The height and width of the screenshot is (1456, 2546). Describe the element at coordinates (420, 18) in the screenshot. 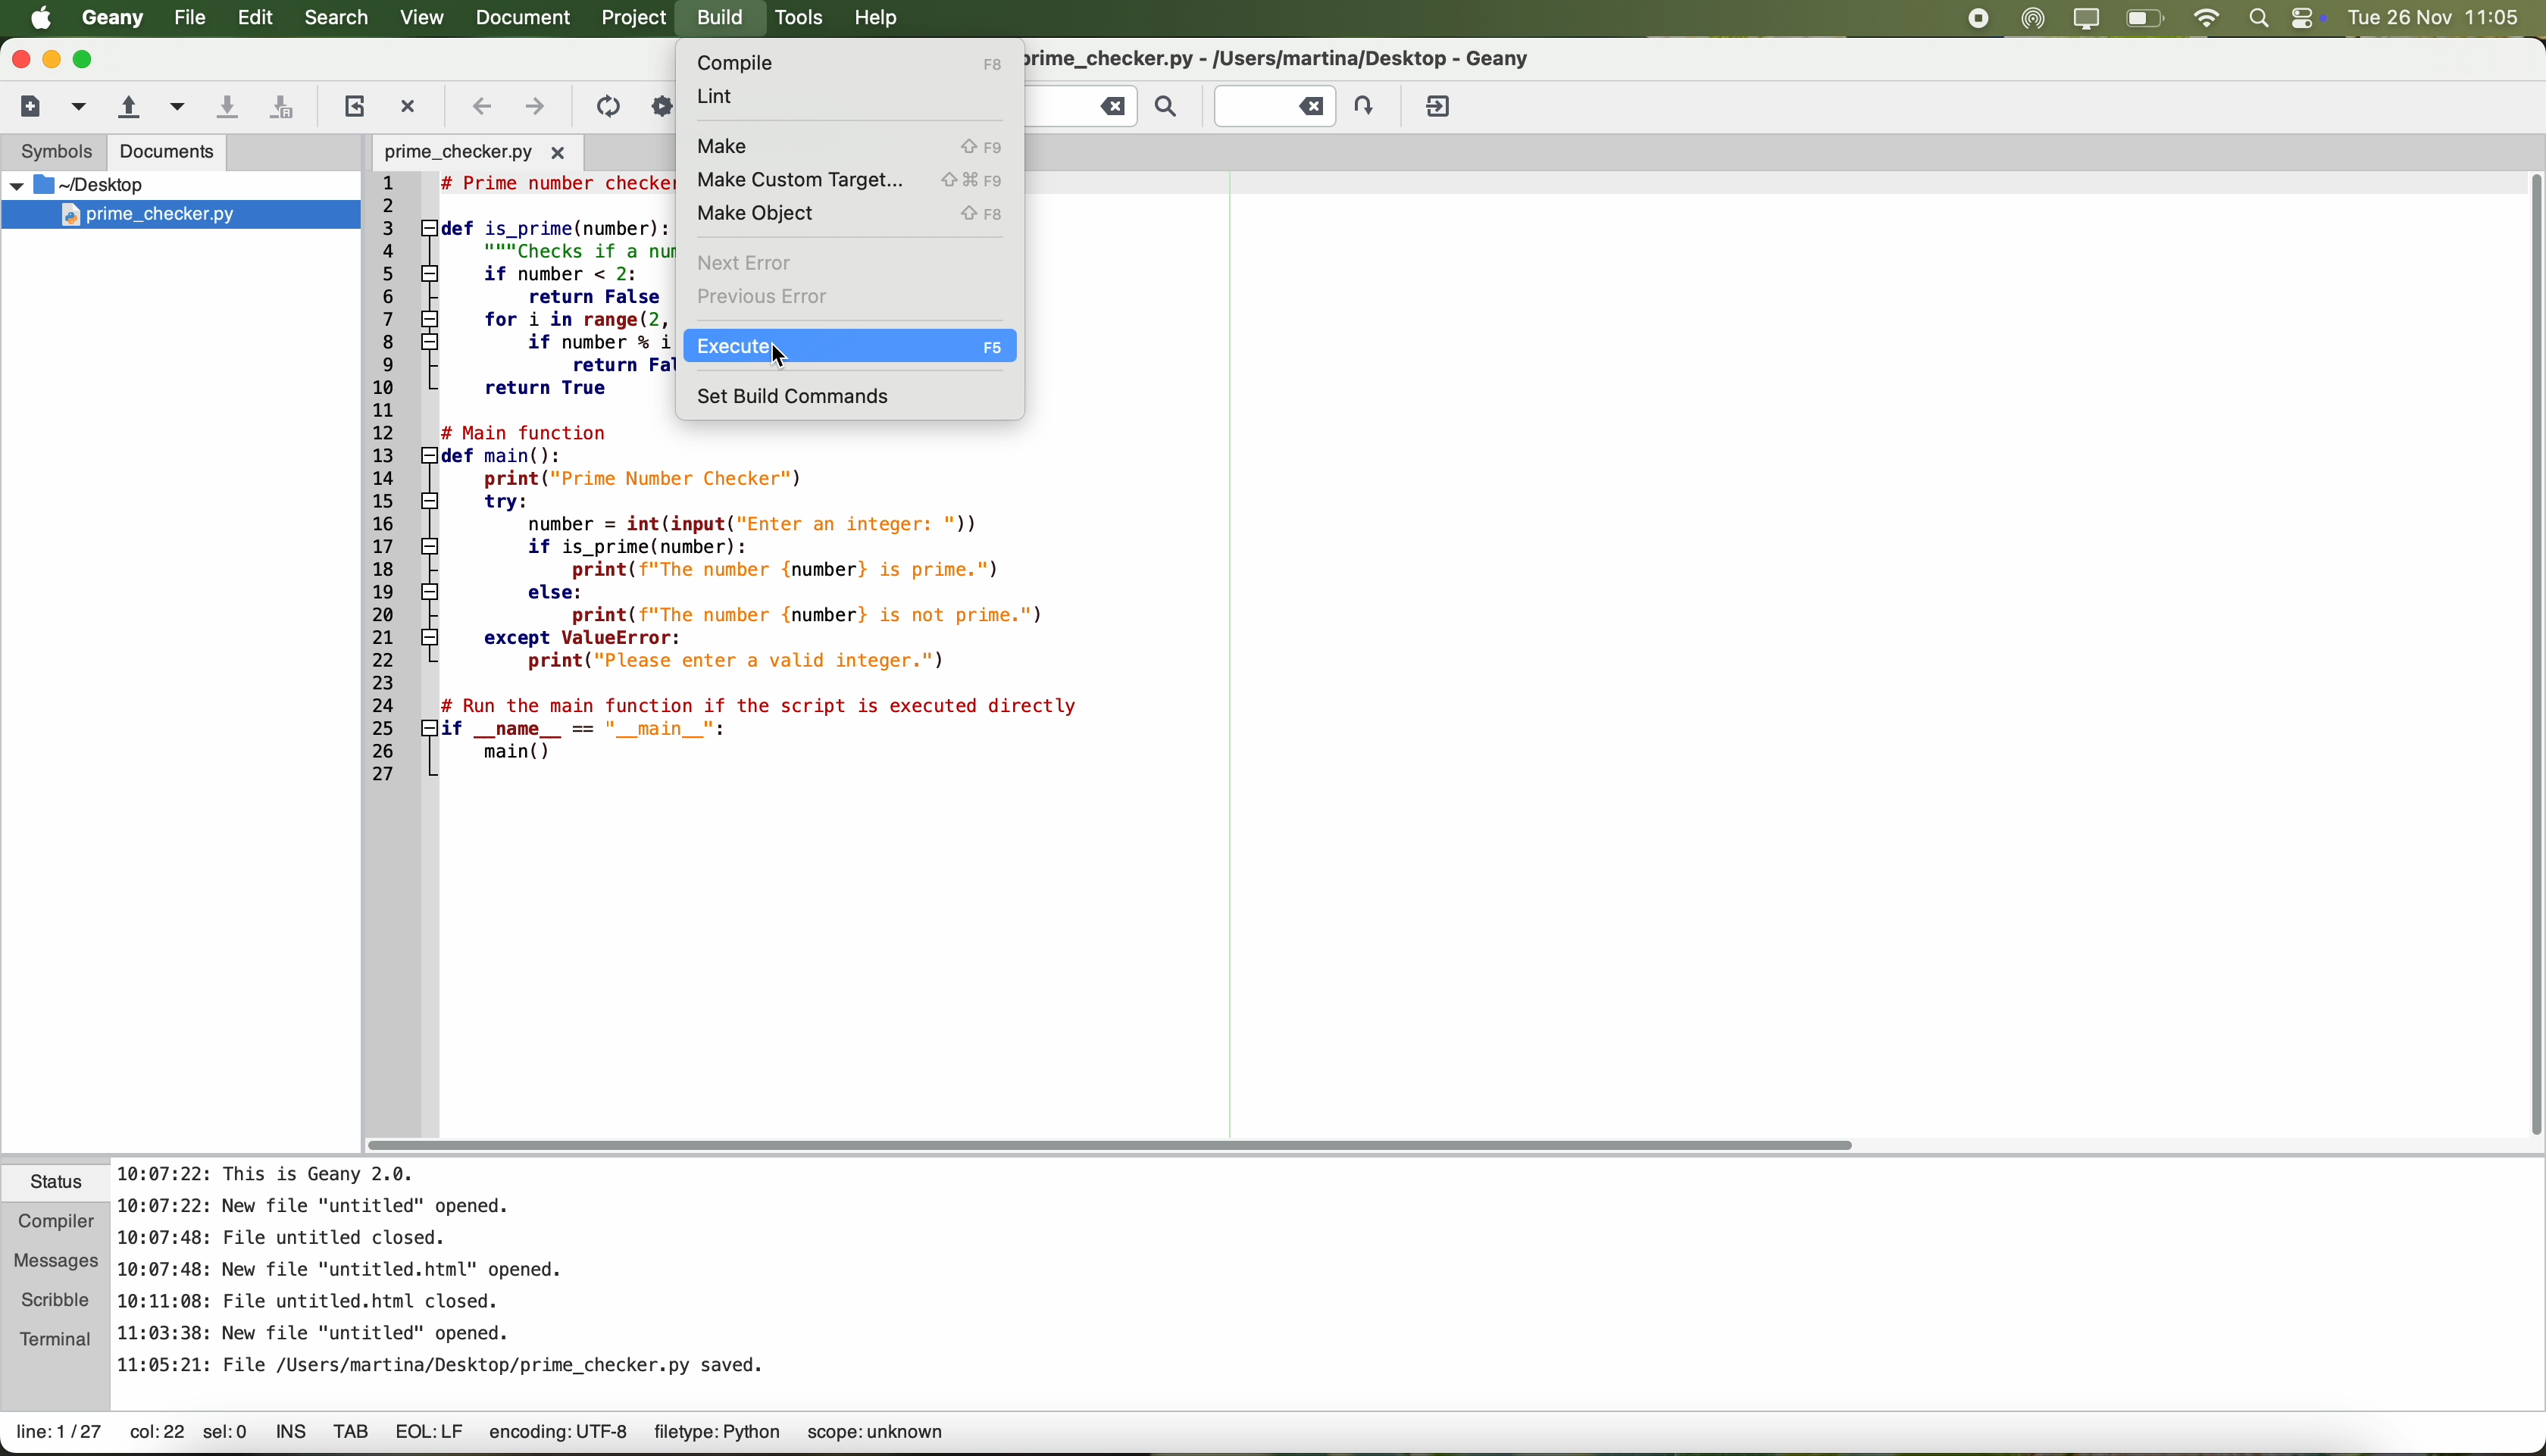

I see `view` at that location.